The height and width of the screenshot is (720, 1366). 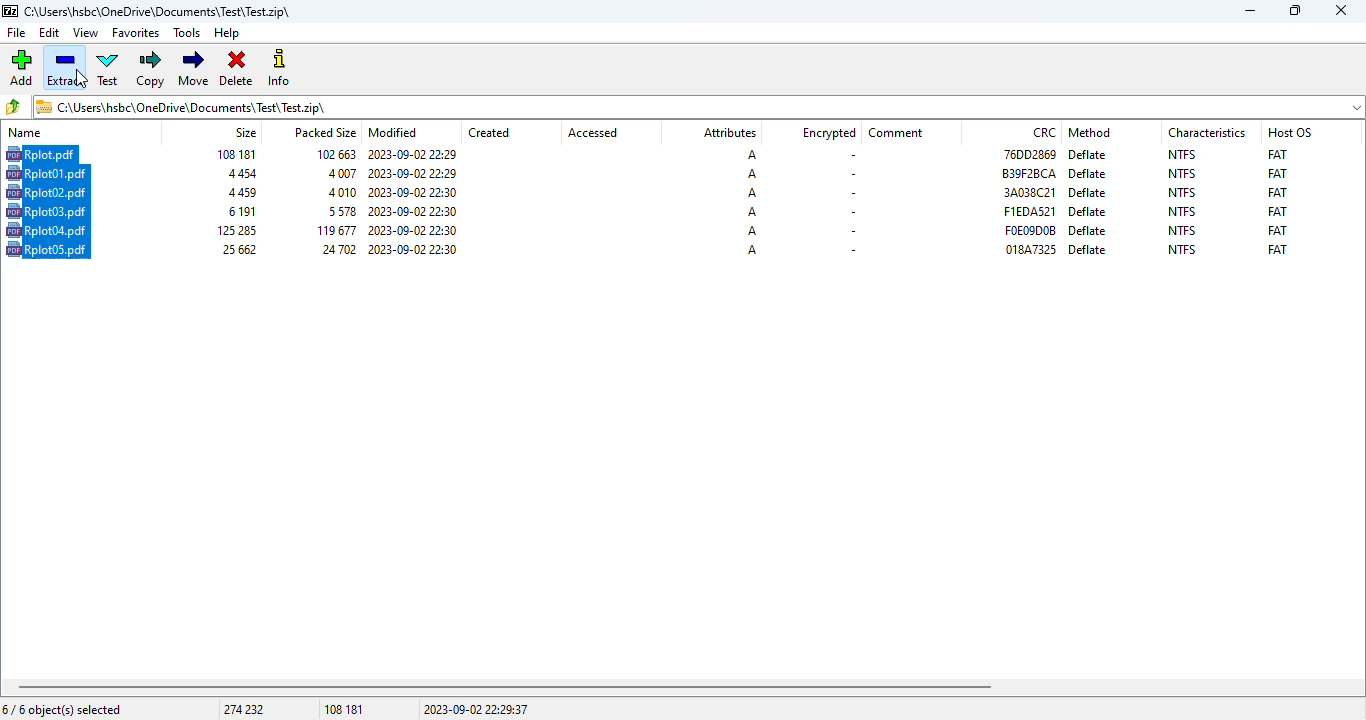 I want to click on CRC, so click(x=1030, y=230).